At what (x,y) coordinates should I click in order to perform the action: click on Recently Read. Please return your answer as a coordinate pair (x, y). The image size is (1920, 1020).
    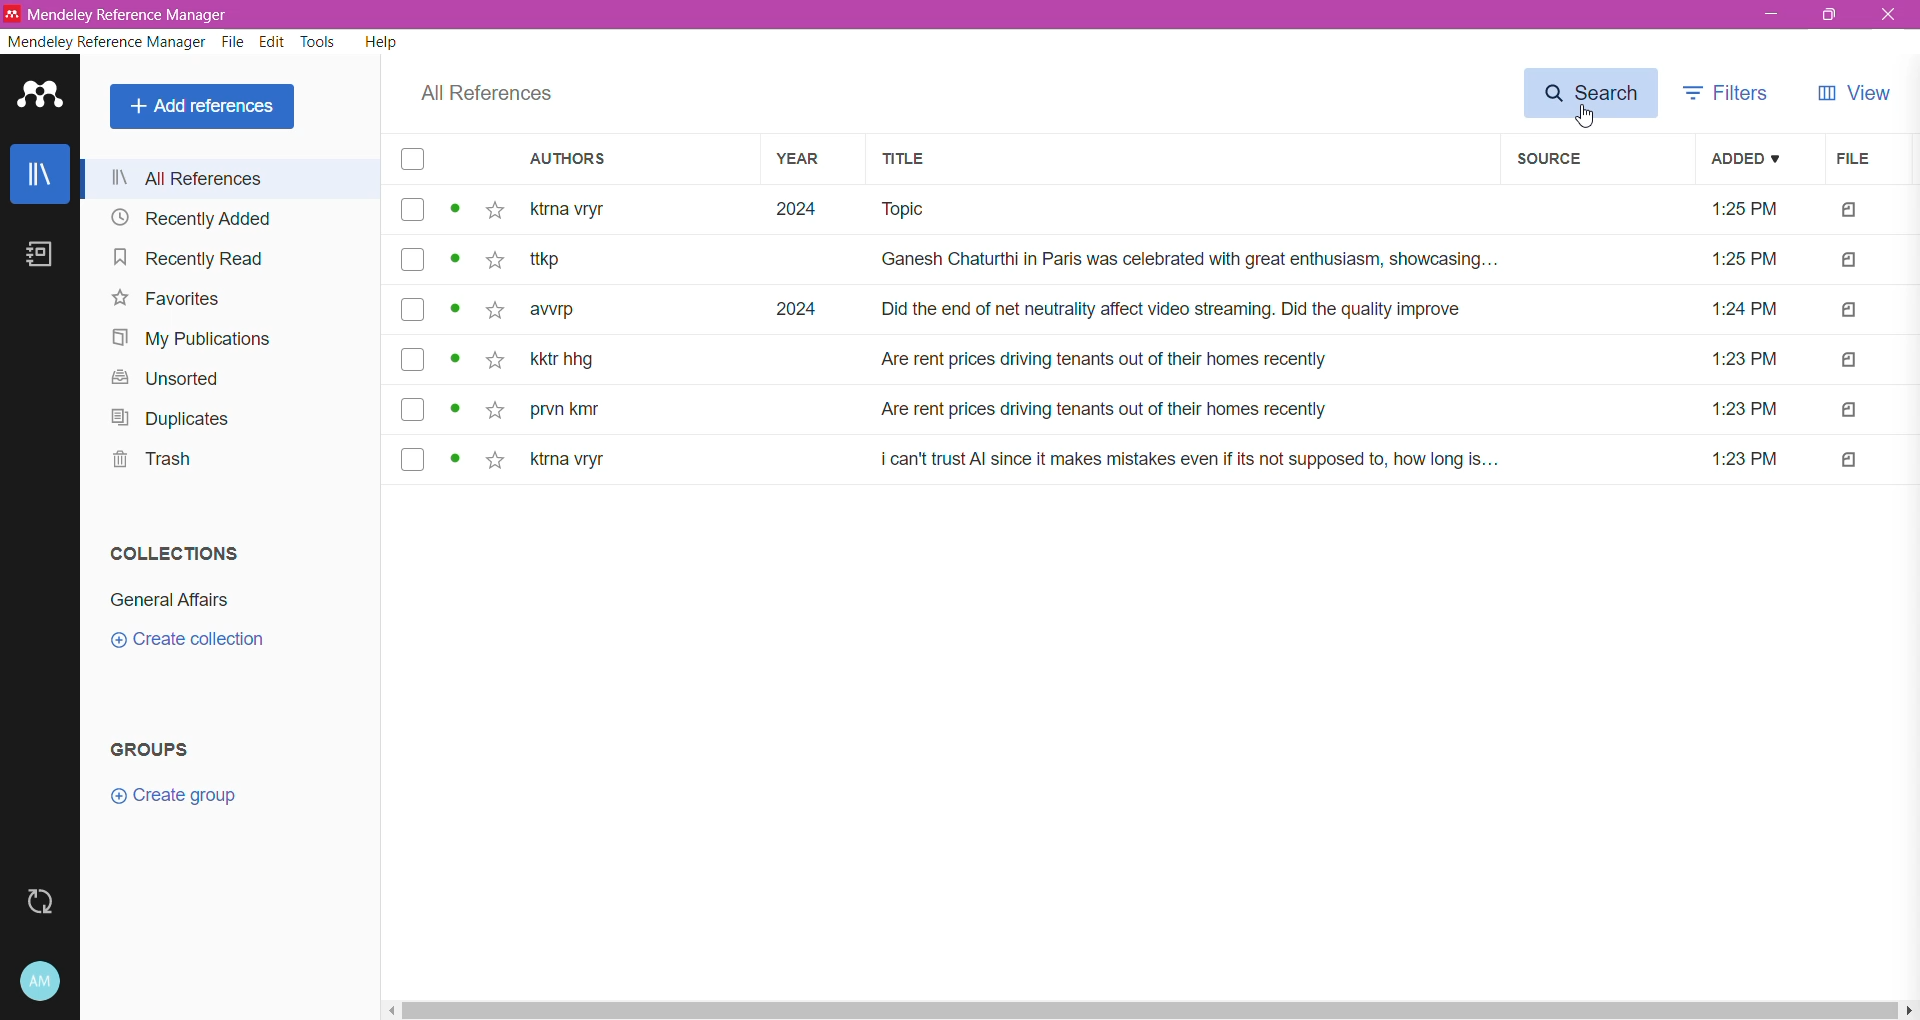
    Looking at the image, I should click on (186, 258).